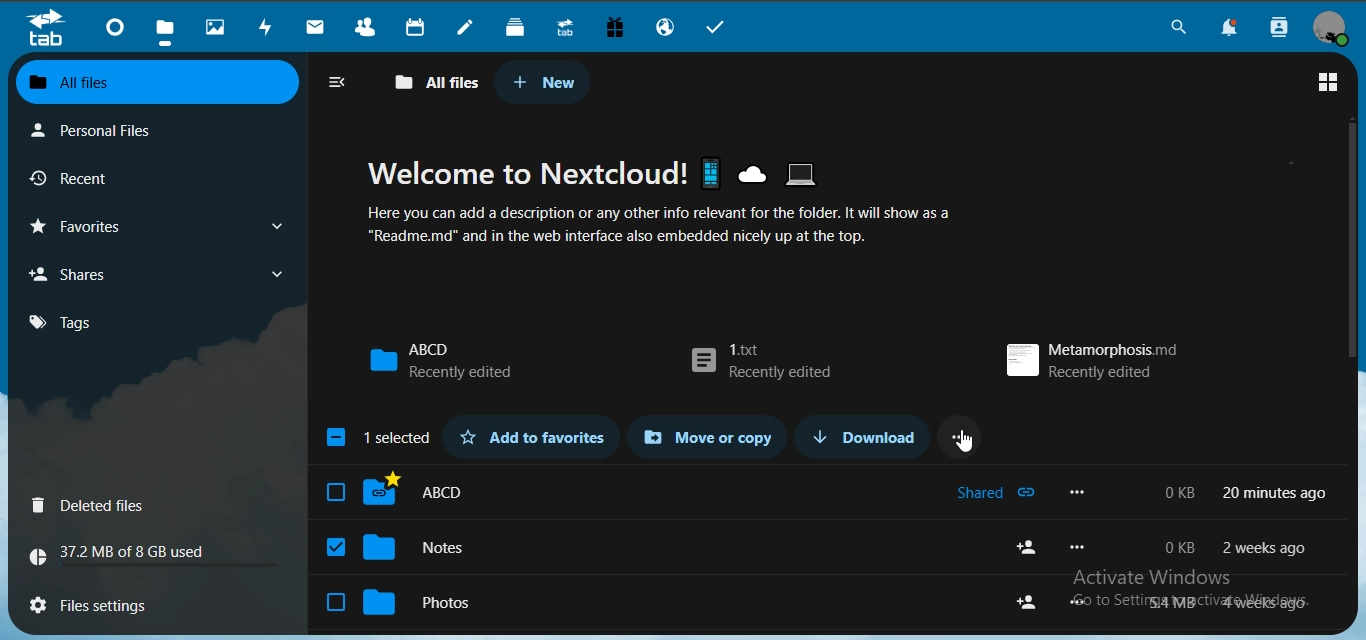 The height and width of the screenshot is (640, 1366). I want to click on close navigation, so click(336, 81).